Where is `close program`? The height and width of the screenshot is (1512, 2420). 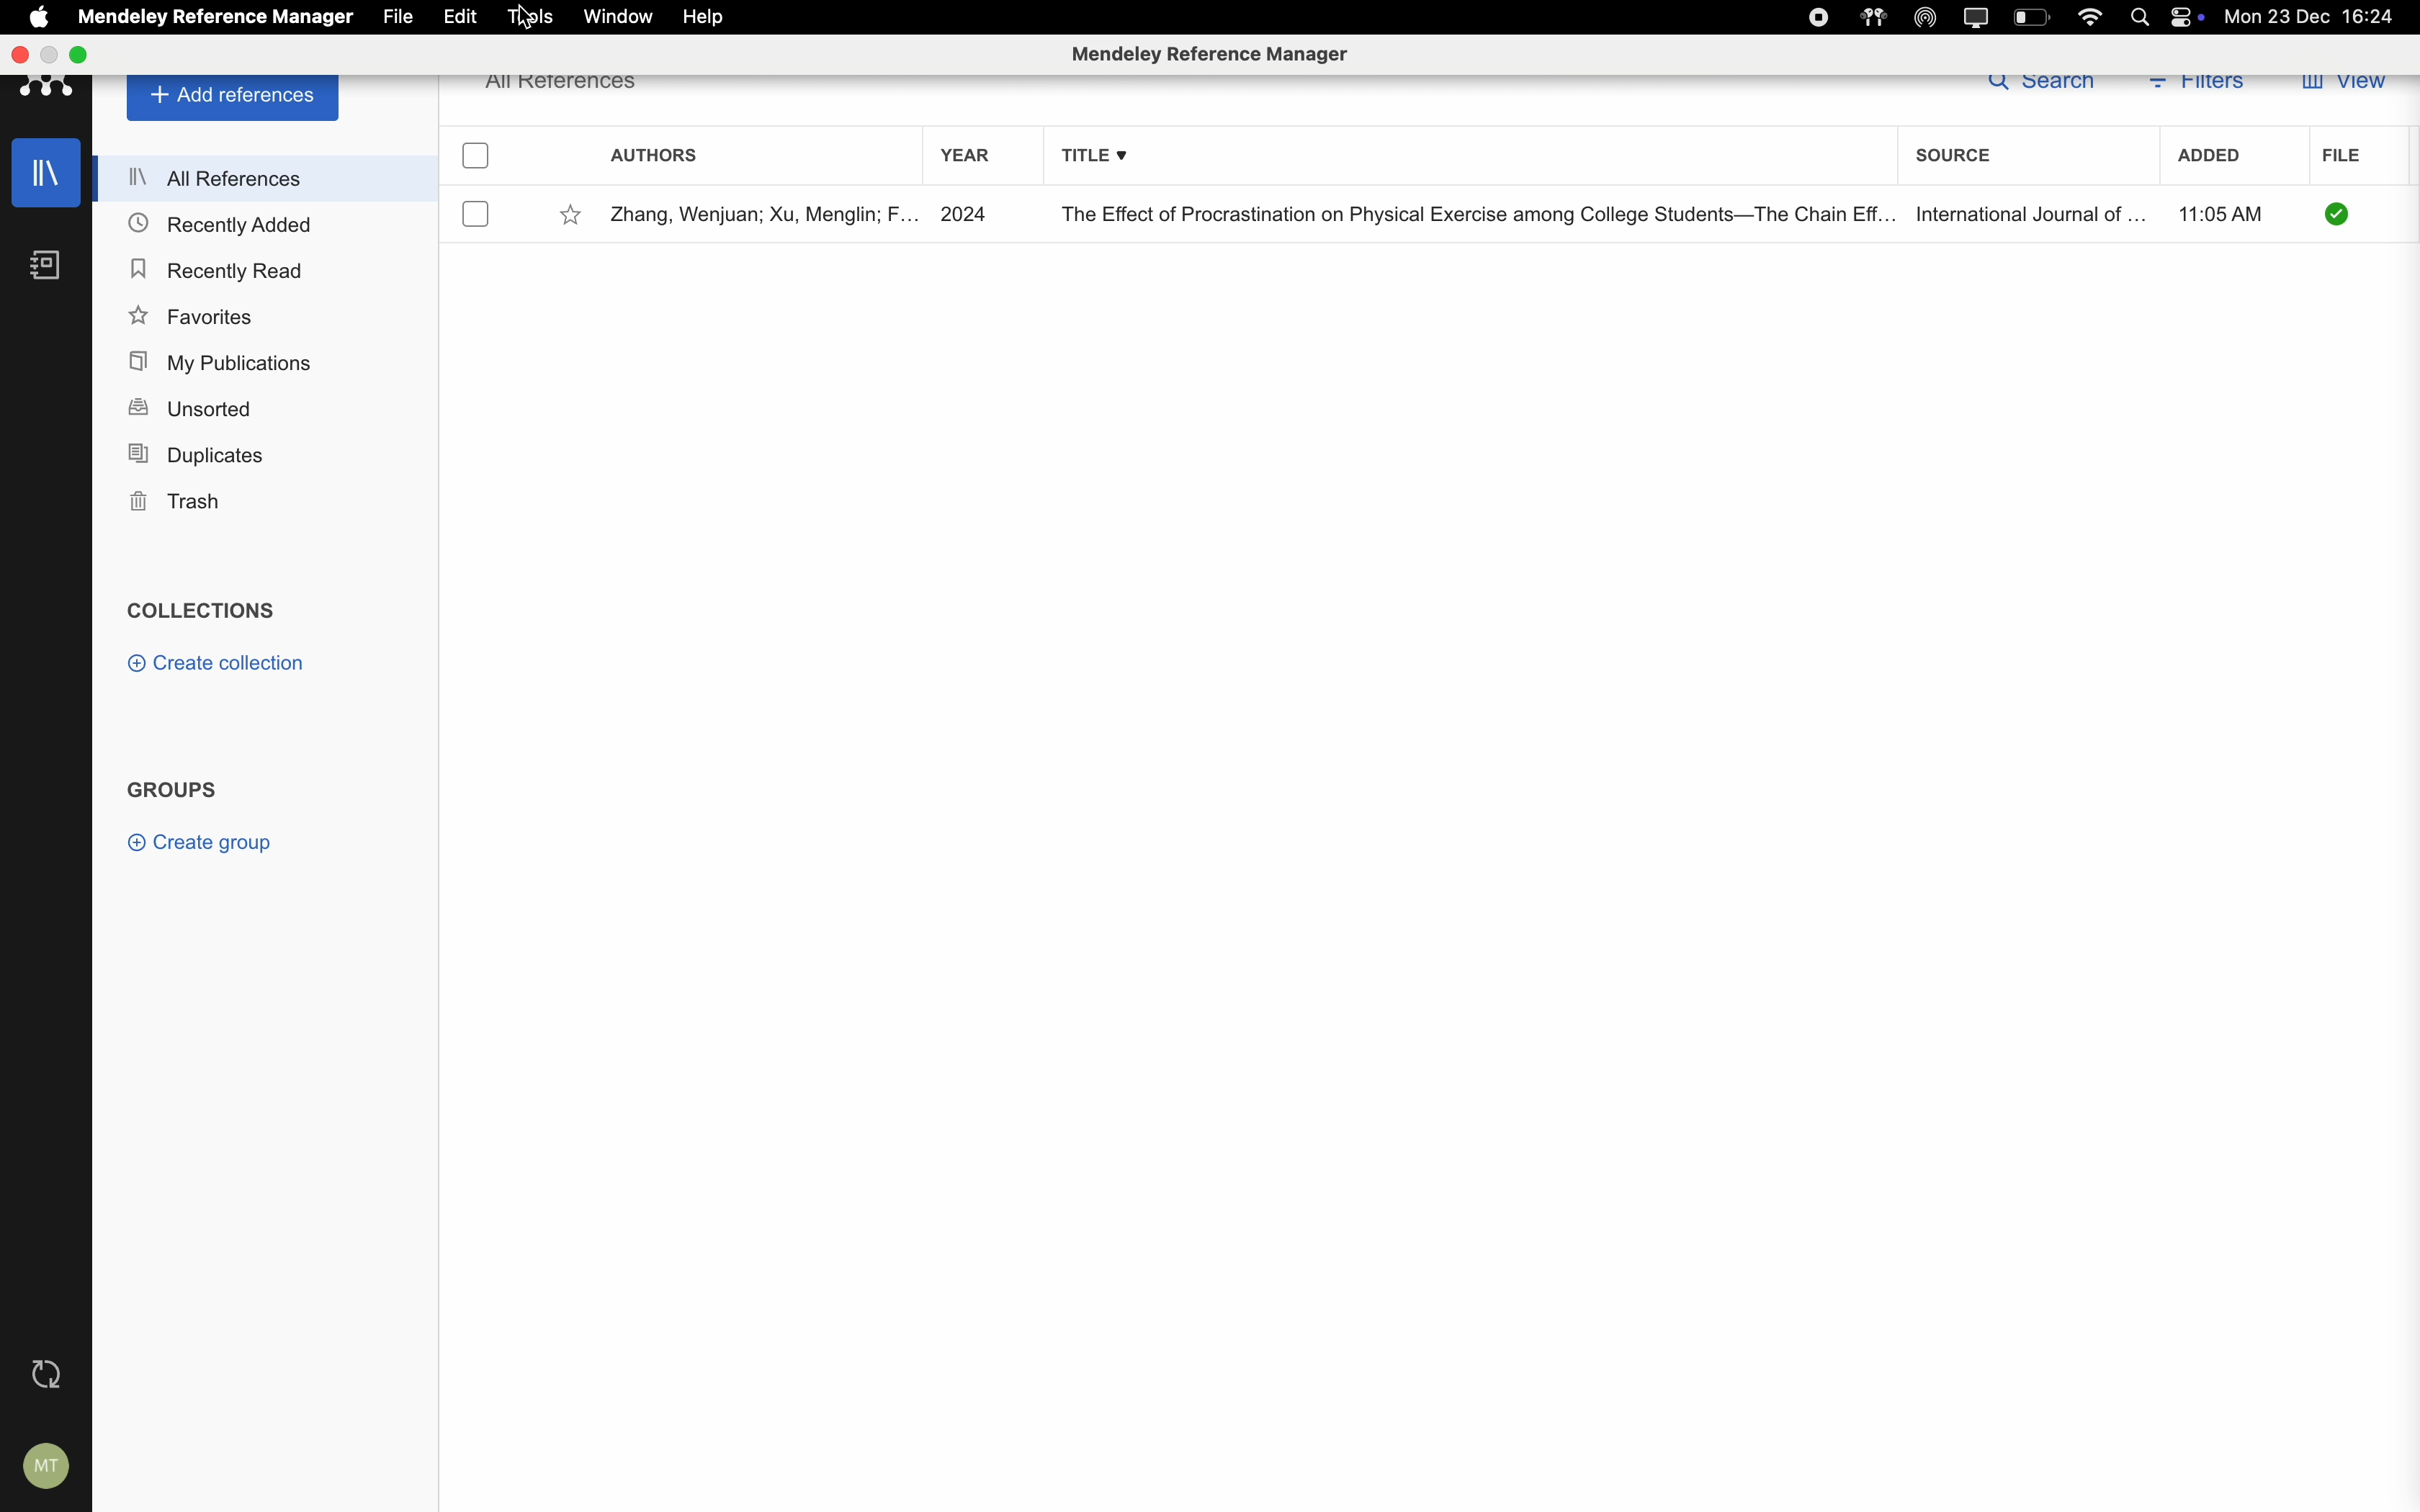
close program is located at coordinates (23, 54).